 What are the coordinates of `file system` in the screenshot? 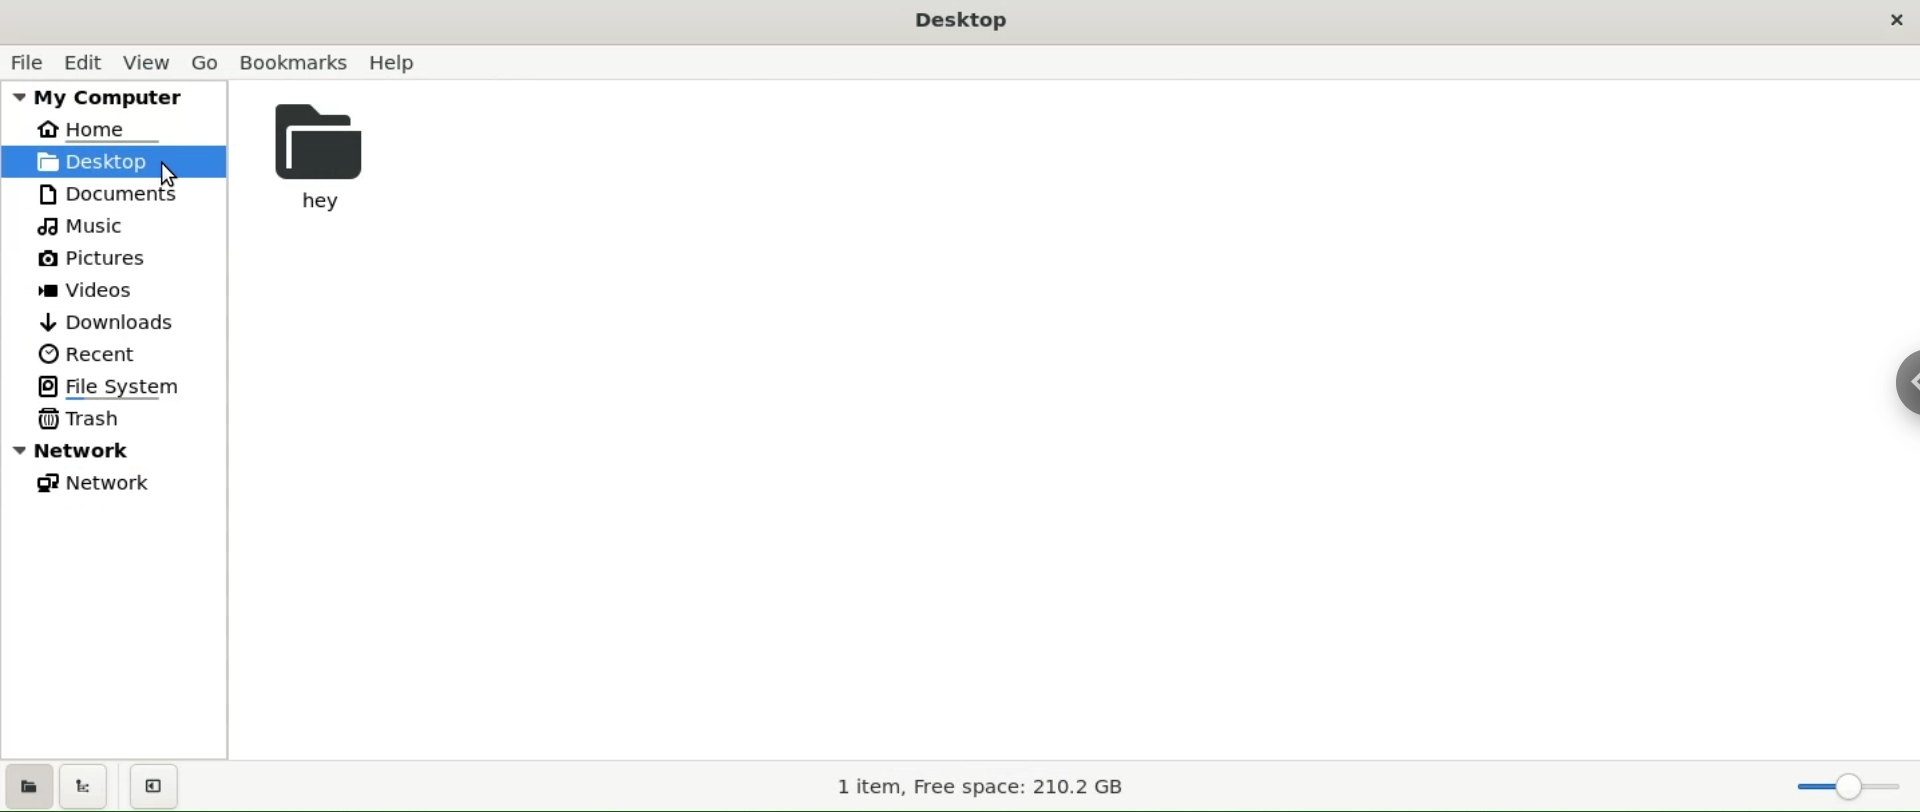 It's located at (108, 386).